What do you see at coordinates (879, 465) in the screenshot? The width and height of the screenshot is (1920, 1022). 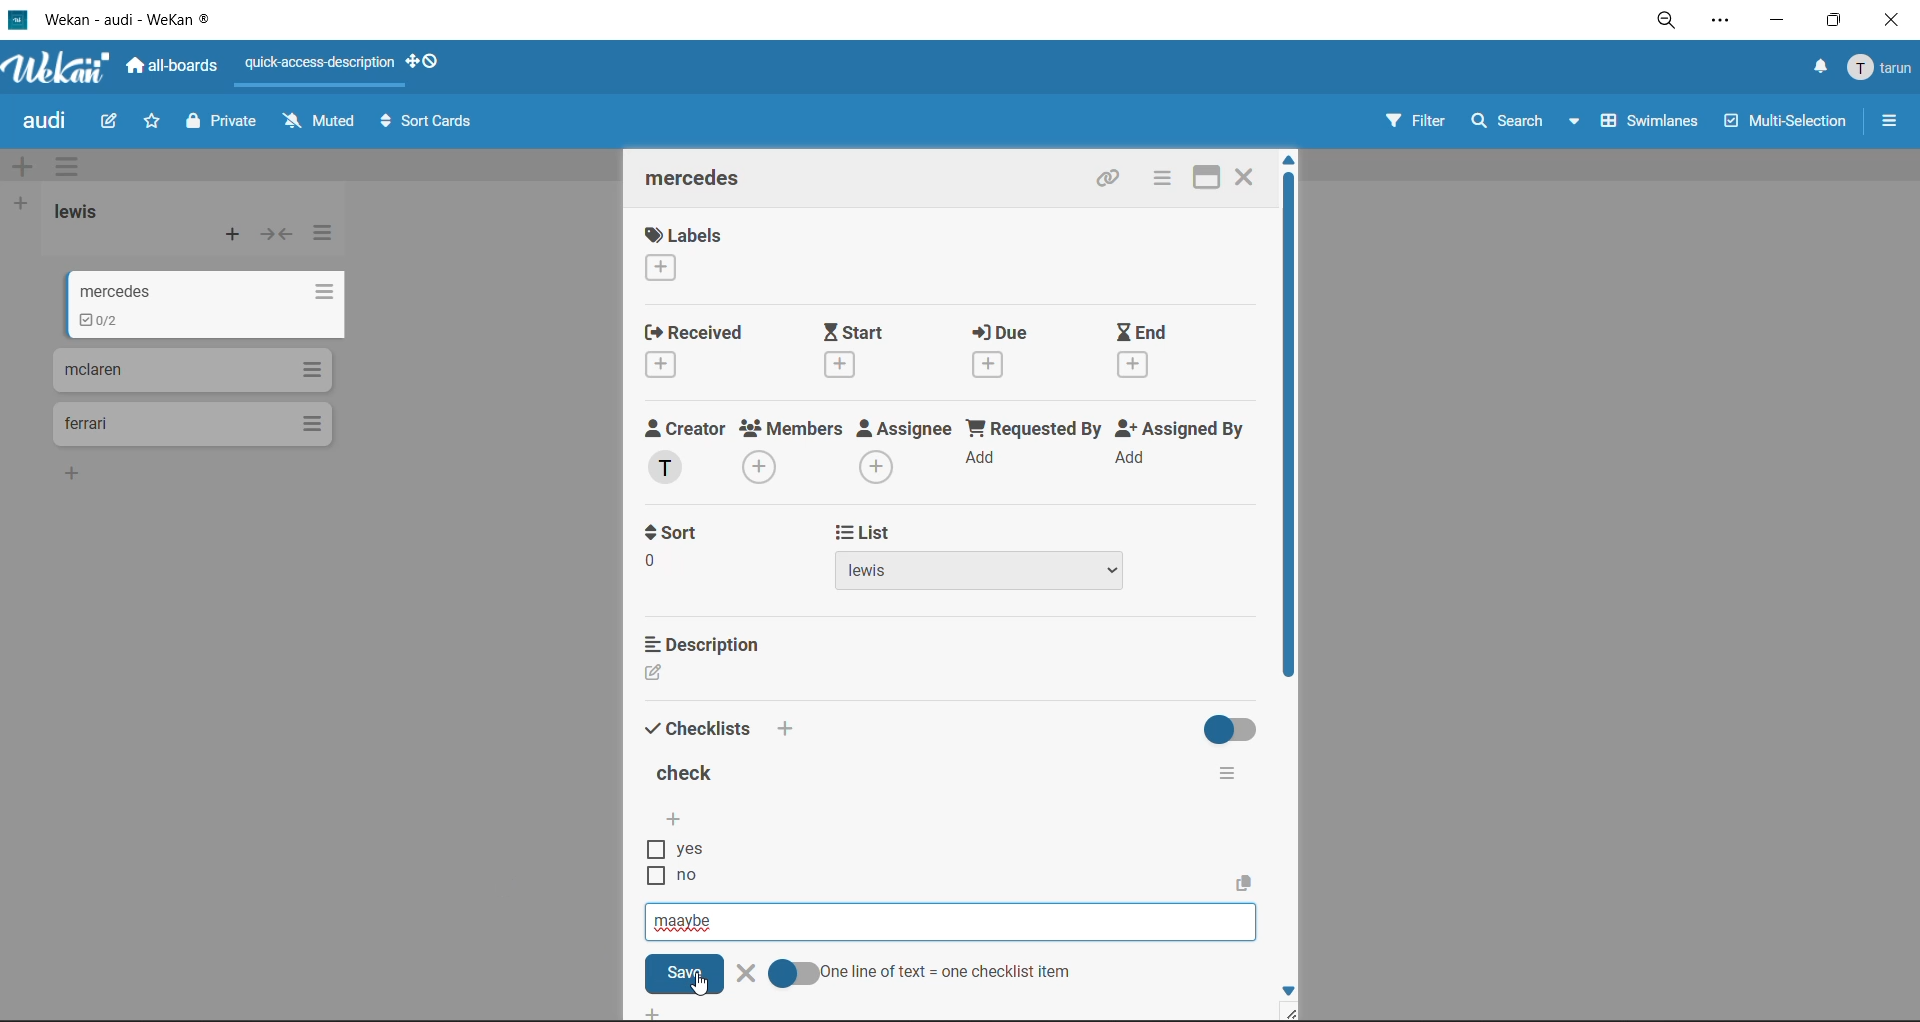 I see `Add Assignee` at bounding box center [879, 465].